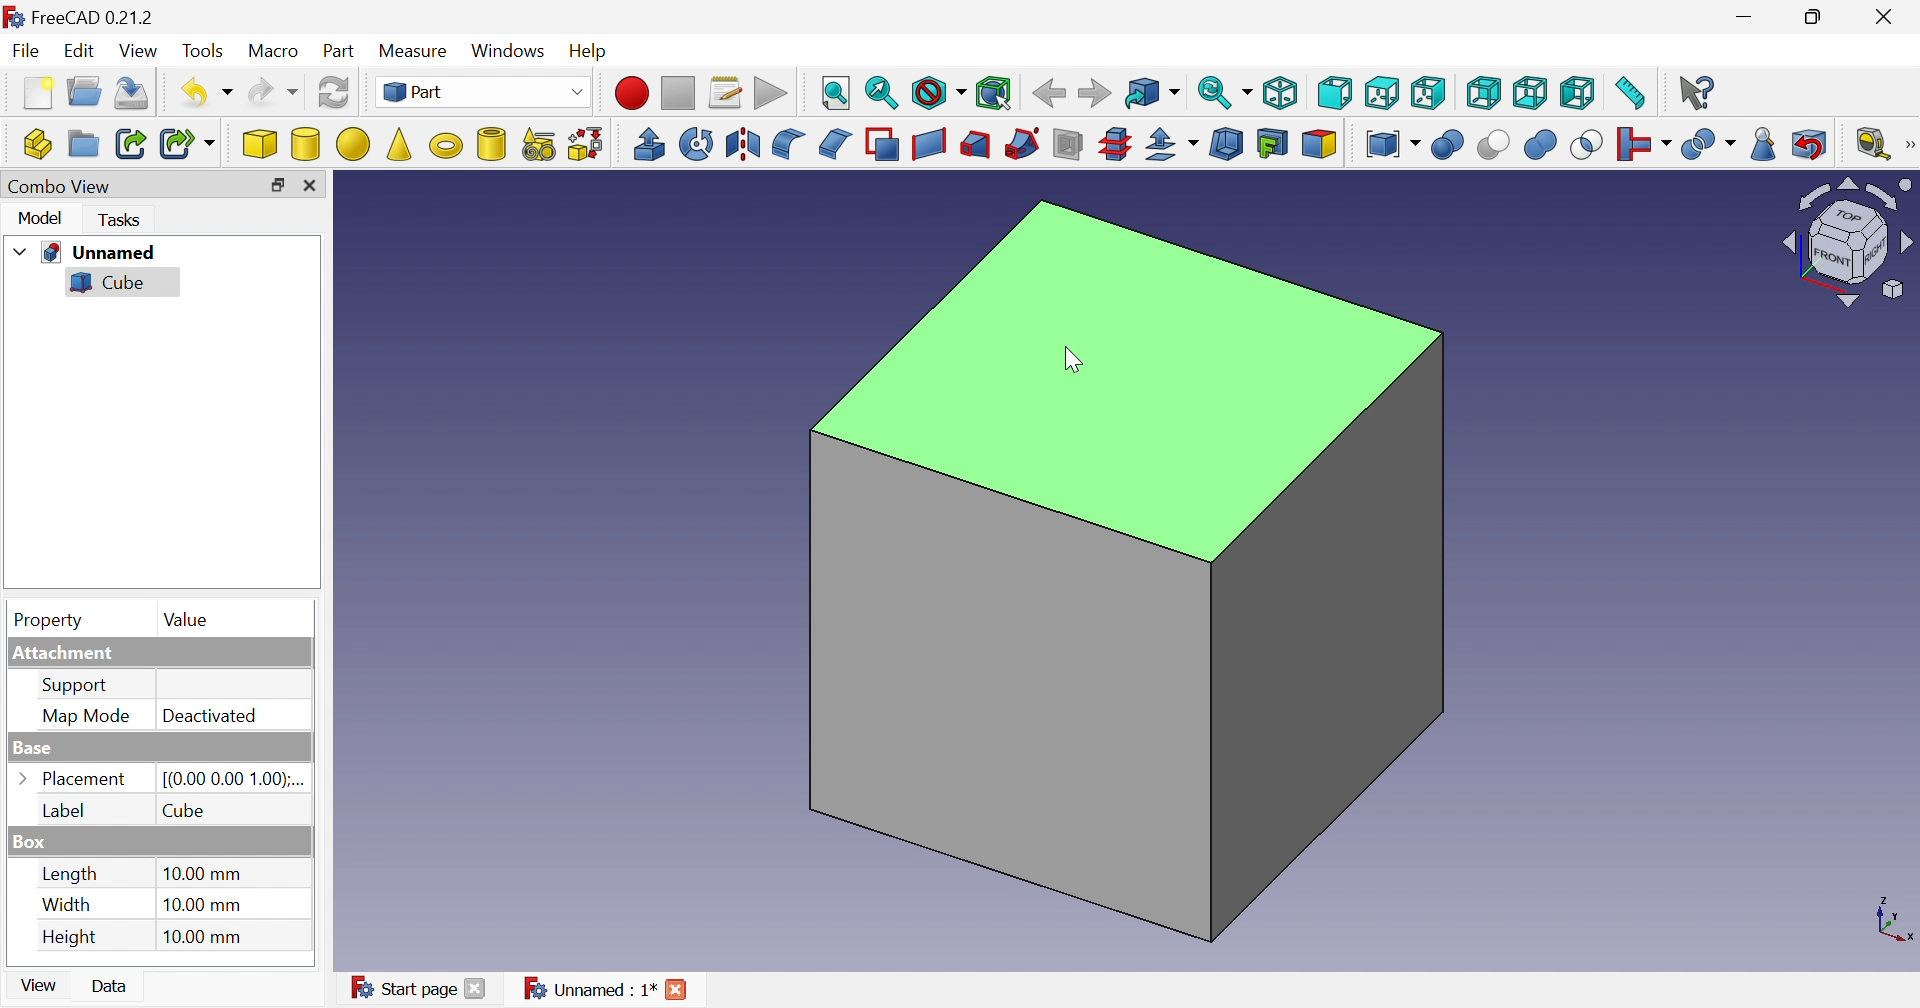  What do you see at coordinates (1497, 146) in the screenshot?
I see `Cut` at bounding box center [1497, 146].